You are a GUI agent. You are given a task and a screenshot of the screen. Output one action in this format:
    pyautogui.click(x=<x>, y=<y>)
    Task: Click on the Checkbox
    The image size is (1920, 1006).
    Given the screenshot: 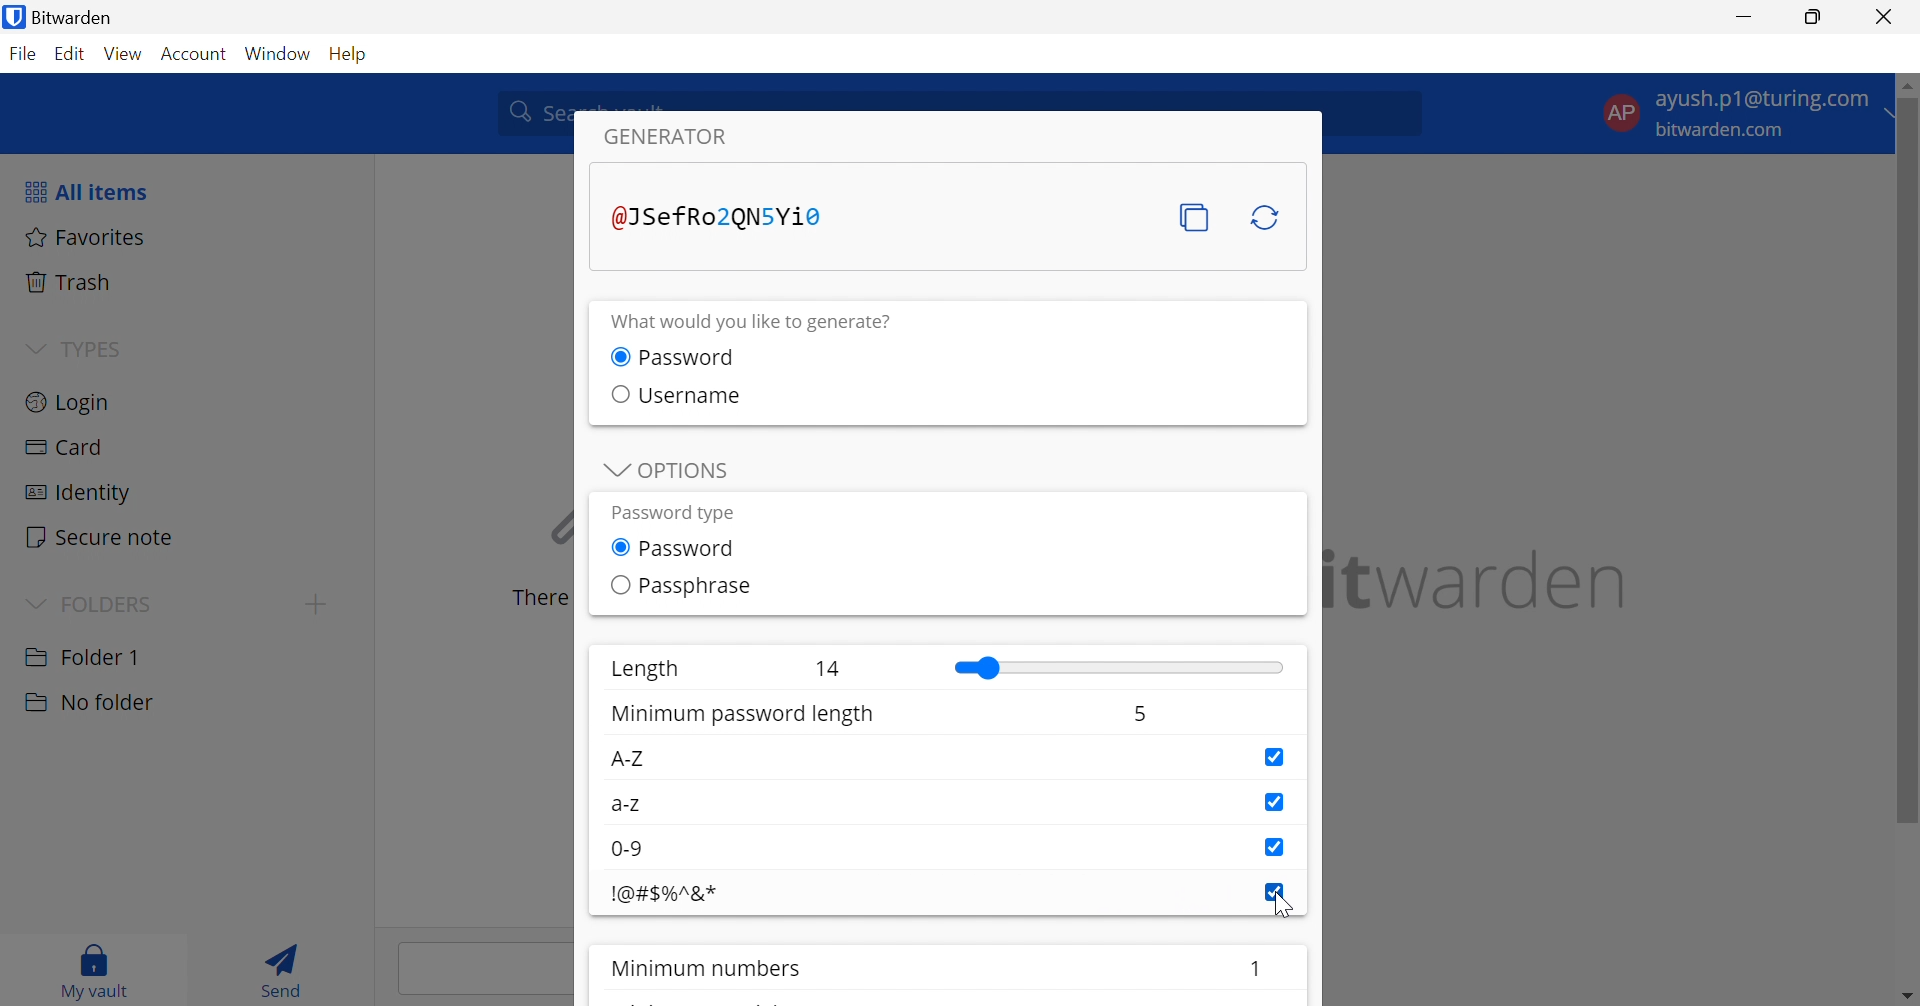 What is the action you would take?
    pyautogui.click(x=617, y=356)
    